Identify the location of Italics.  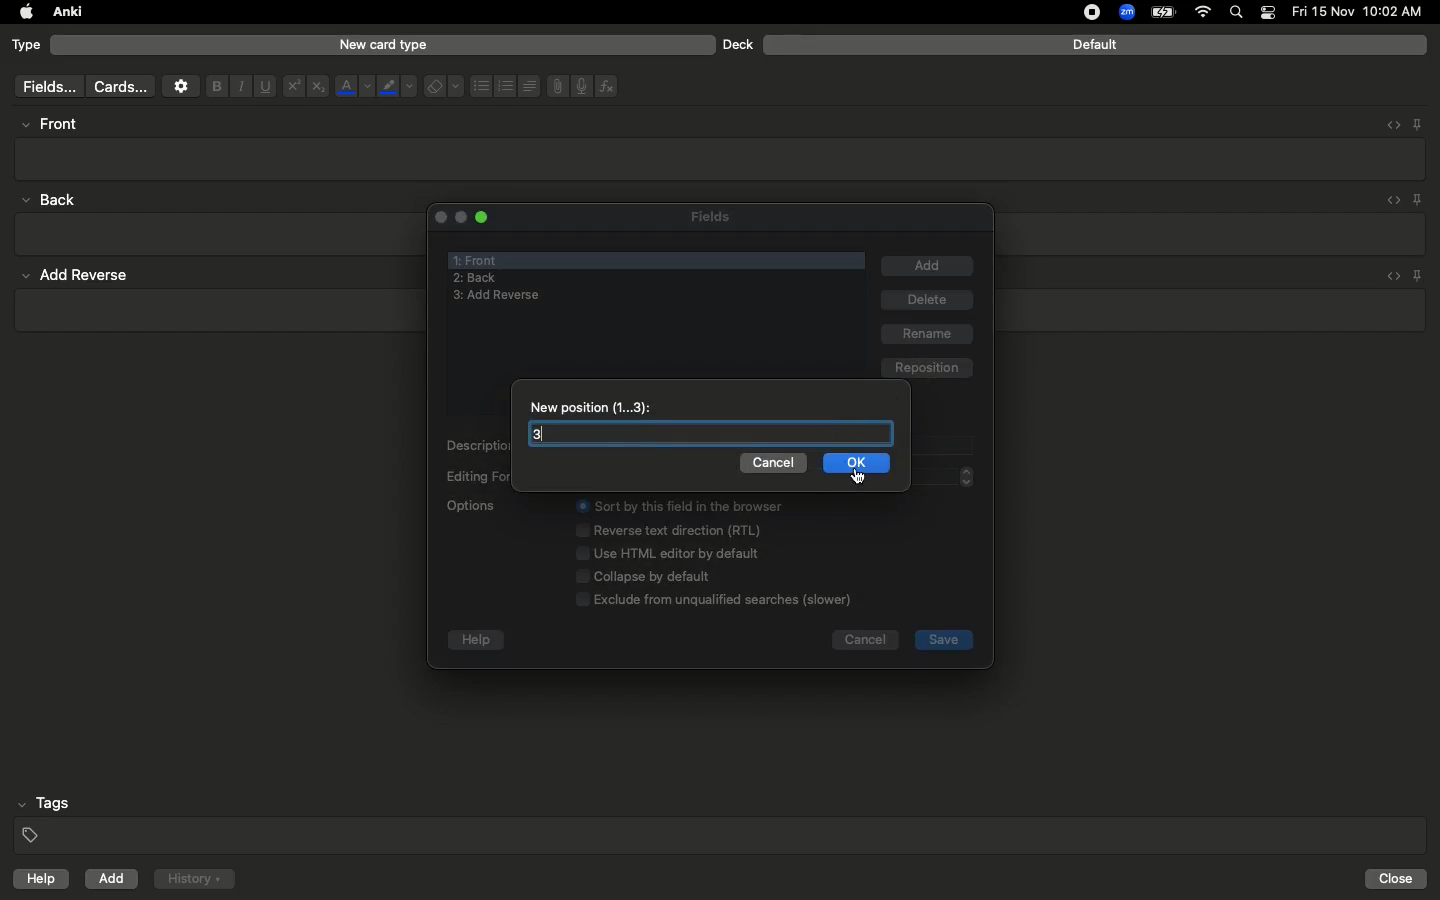
(238, 87).